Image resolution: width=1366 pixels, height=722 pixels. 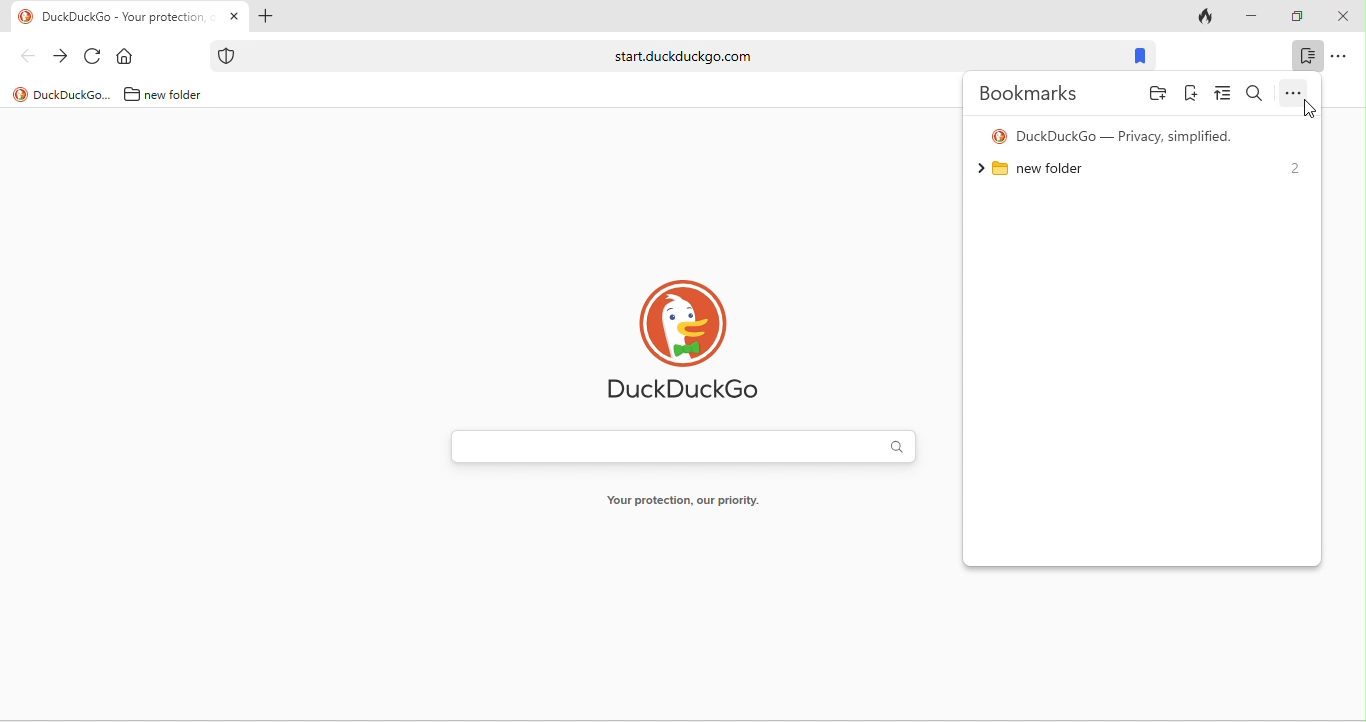 What do you see at coordinates (27, 56) in the screenshot?
I see `back` at bounding box center [27, 56].